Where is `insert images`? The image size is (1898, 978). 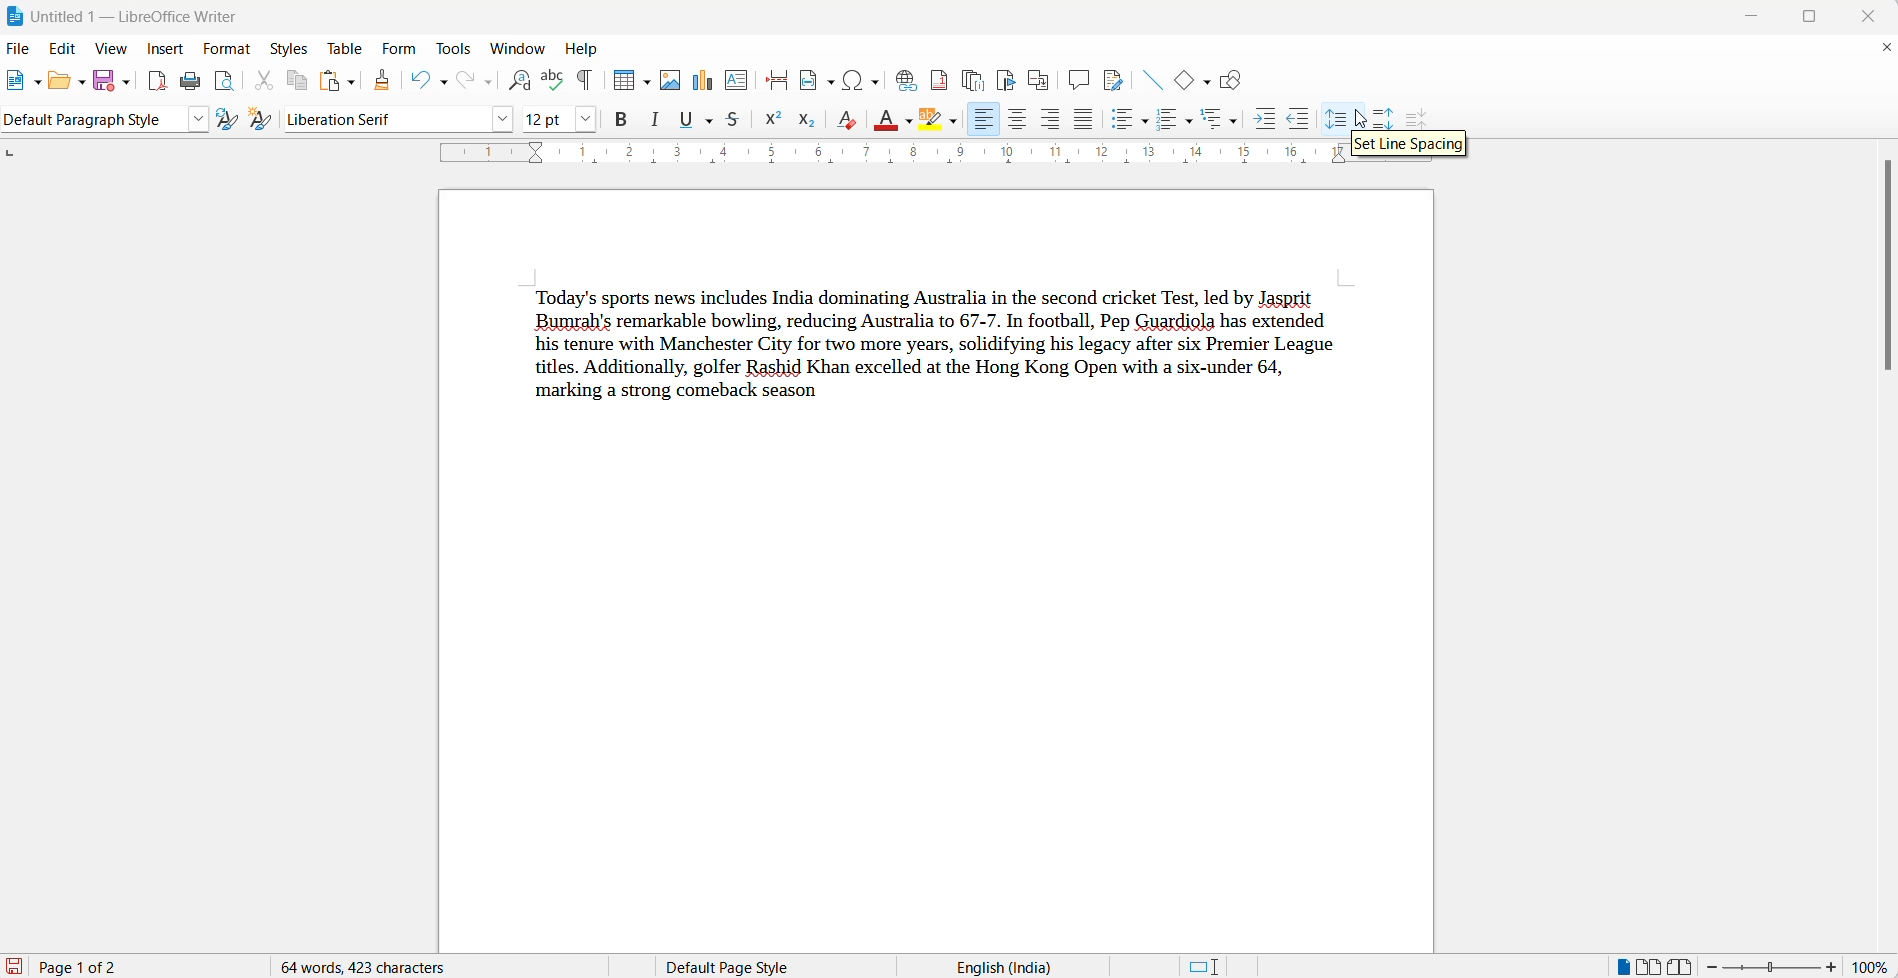
insert images is located at coordinates (673, 81).